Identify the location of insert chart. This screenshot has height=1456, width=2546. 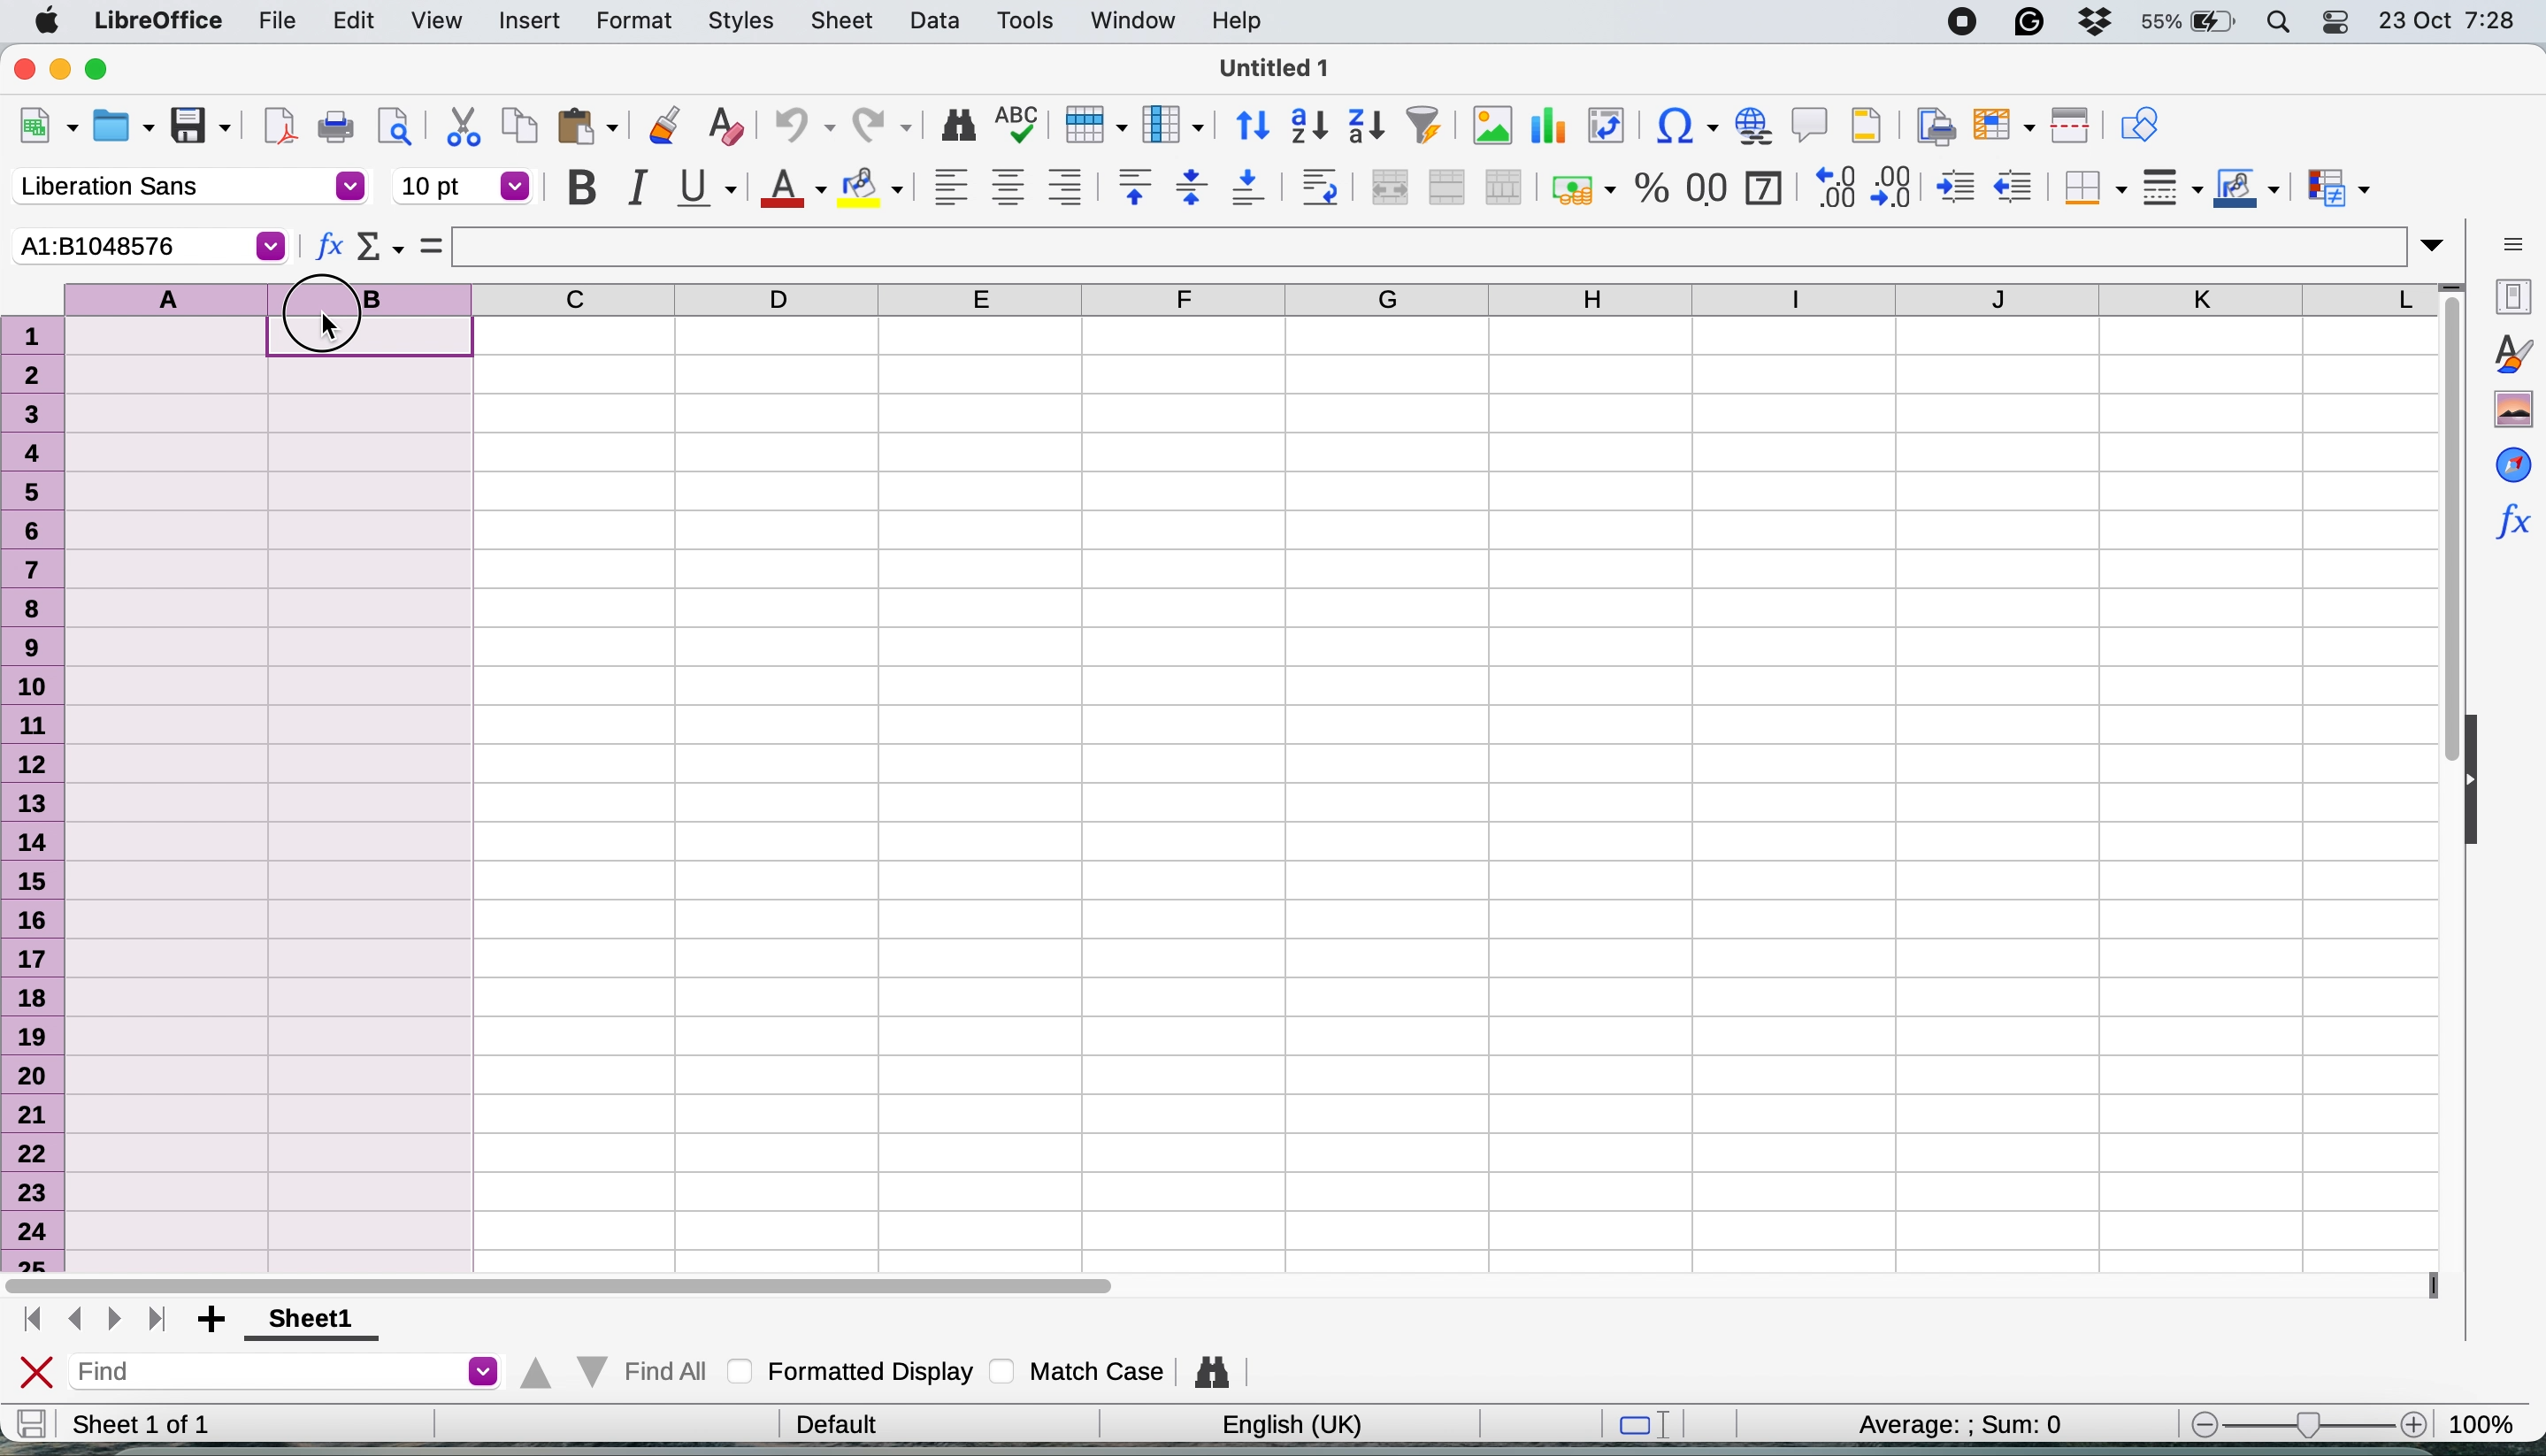
(1489, 125).